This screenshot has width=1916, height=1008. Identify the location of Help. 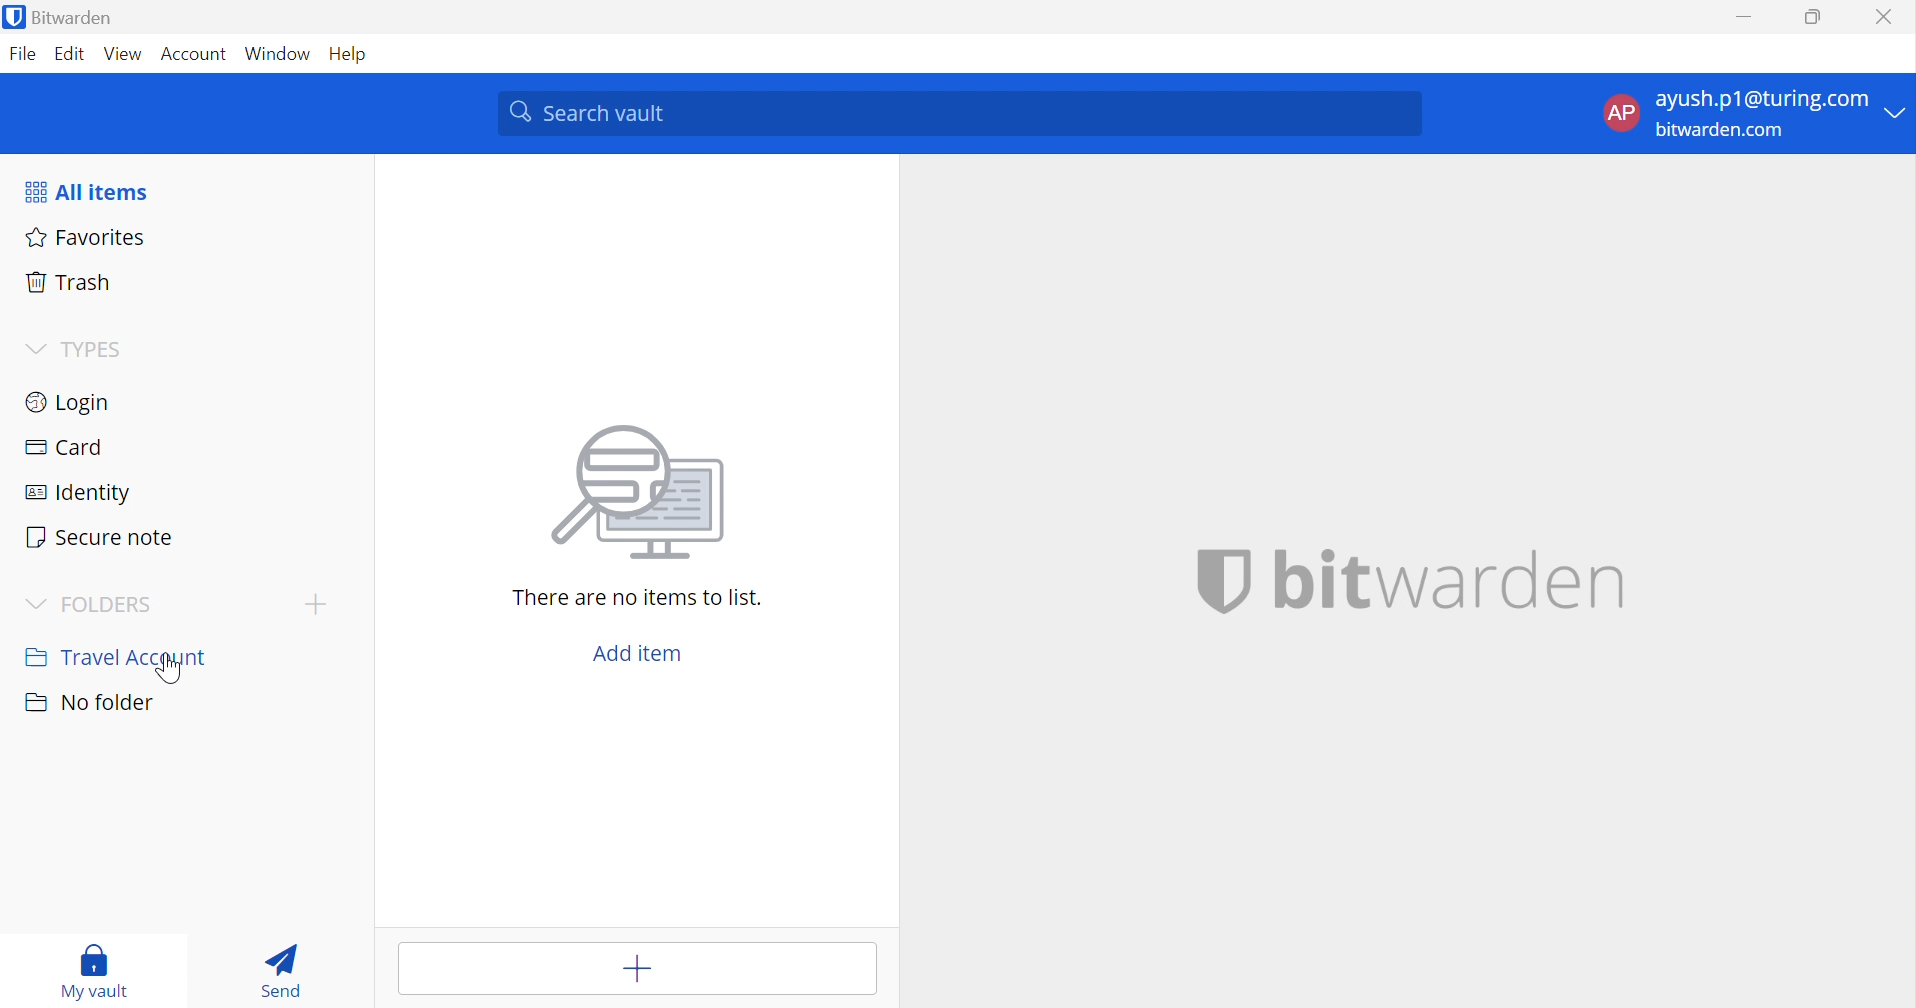
(344, 55).